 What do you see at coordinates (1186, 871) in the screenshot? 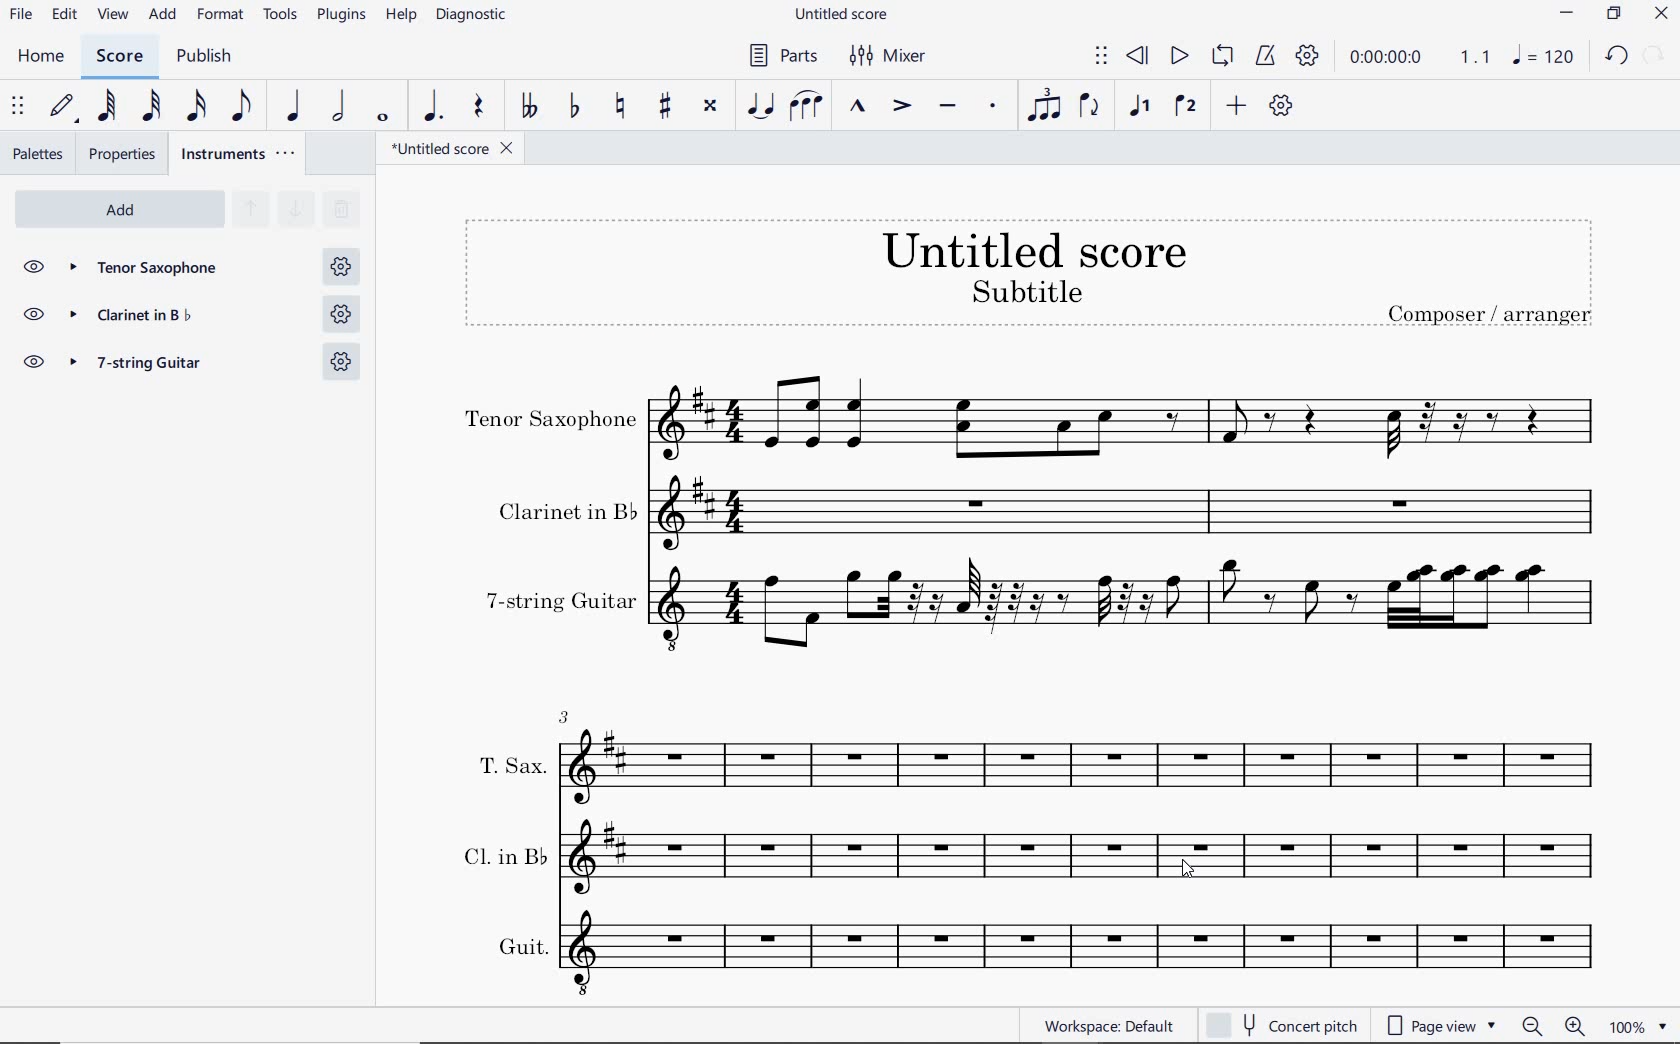
I see `cursor` at bounding box center [1186, 871].